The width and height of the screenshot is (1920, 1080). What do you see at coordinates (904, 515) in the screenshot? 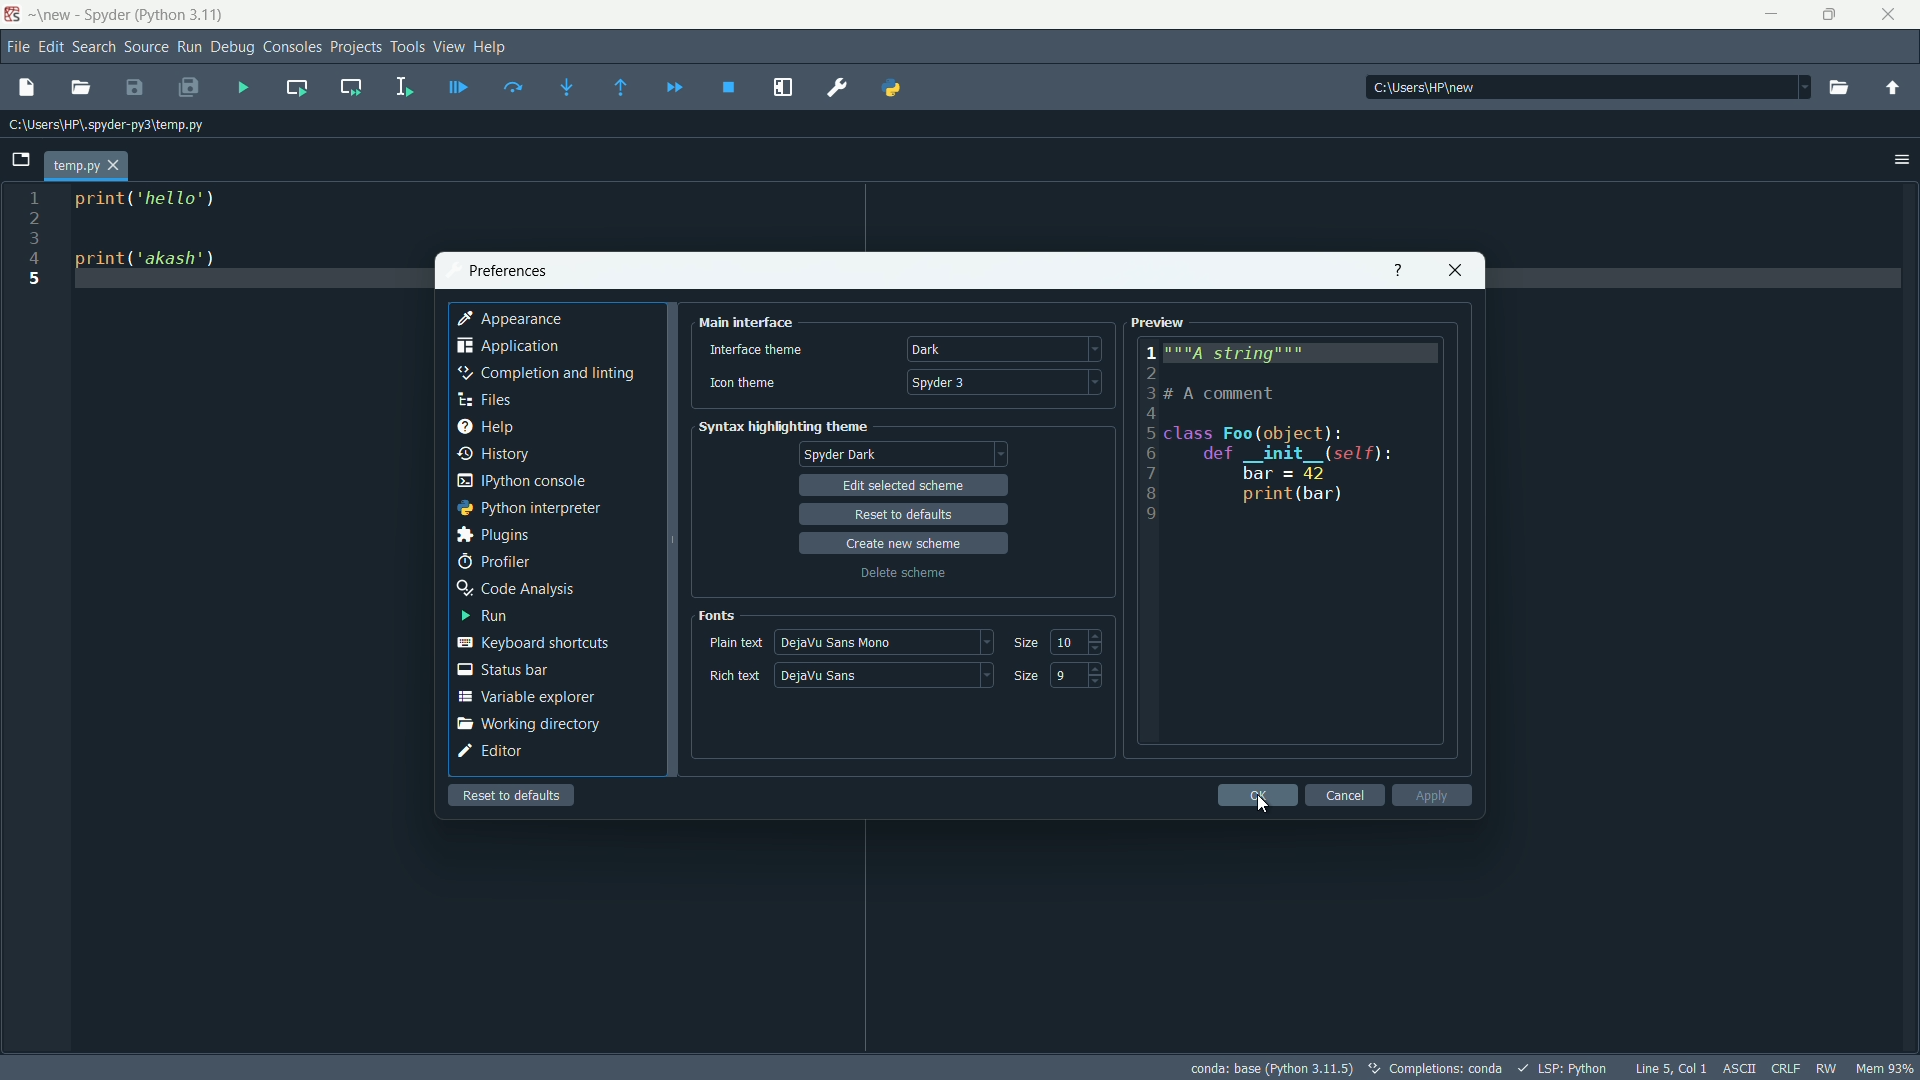
I see `reset to defaults` at bounding box center [904, 515].